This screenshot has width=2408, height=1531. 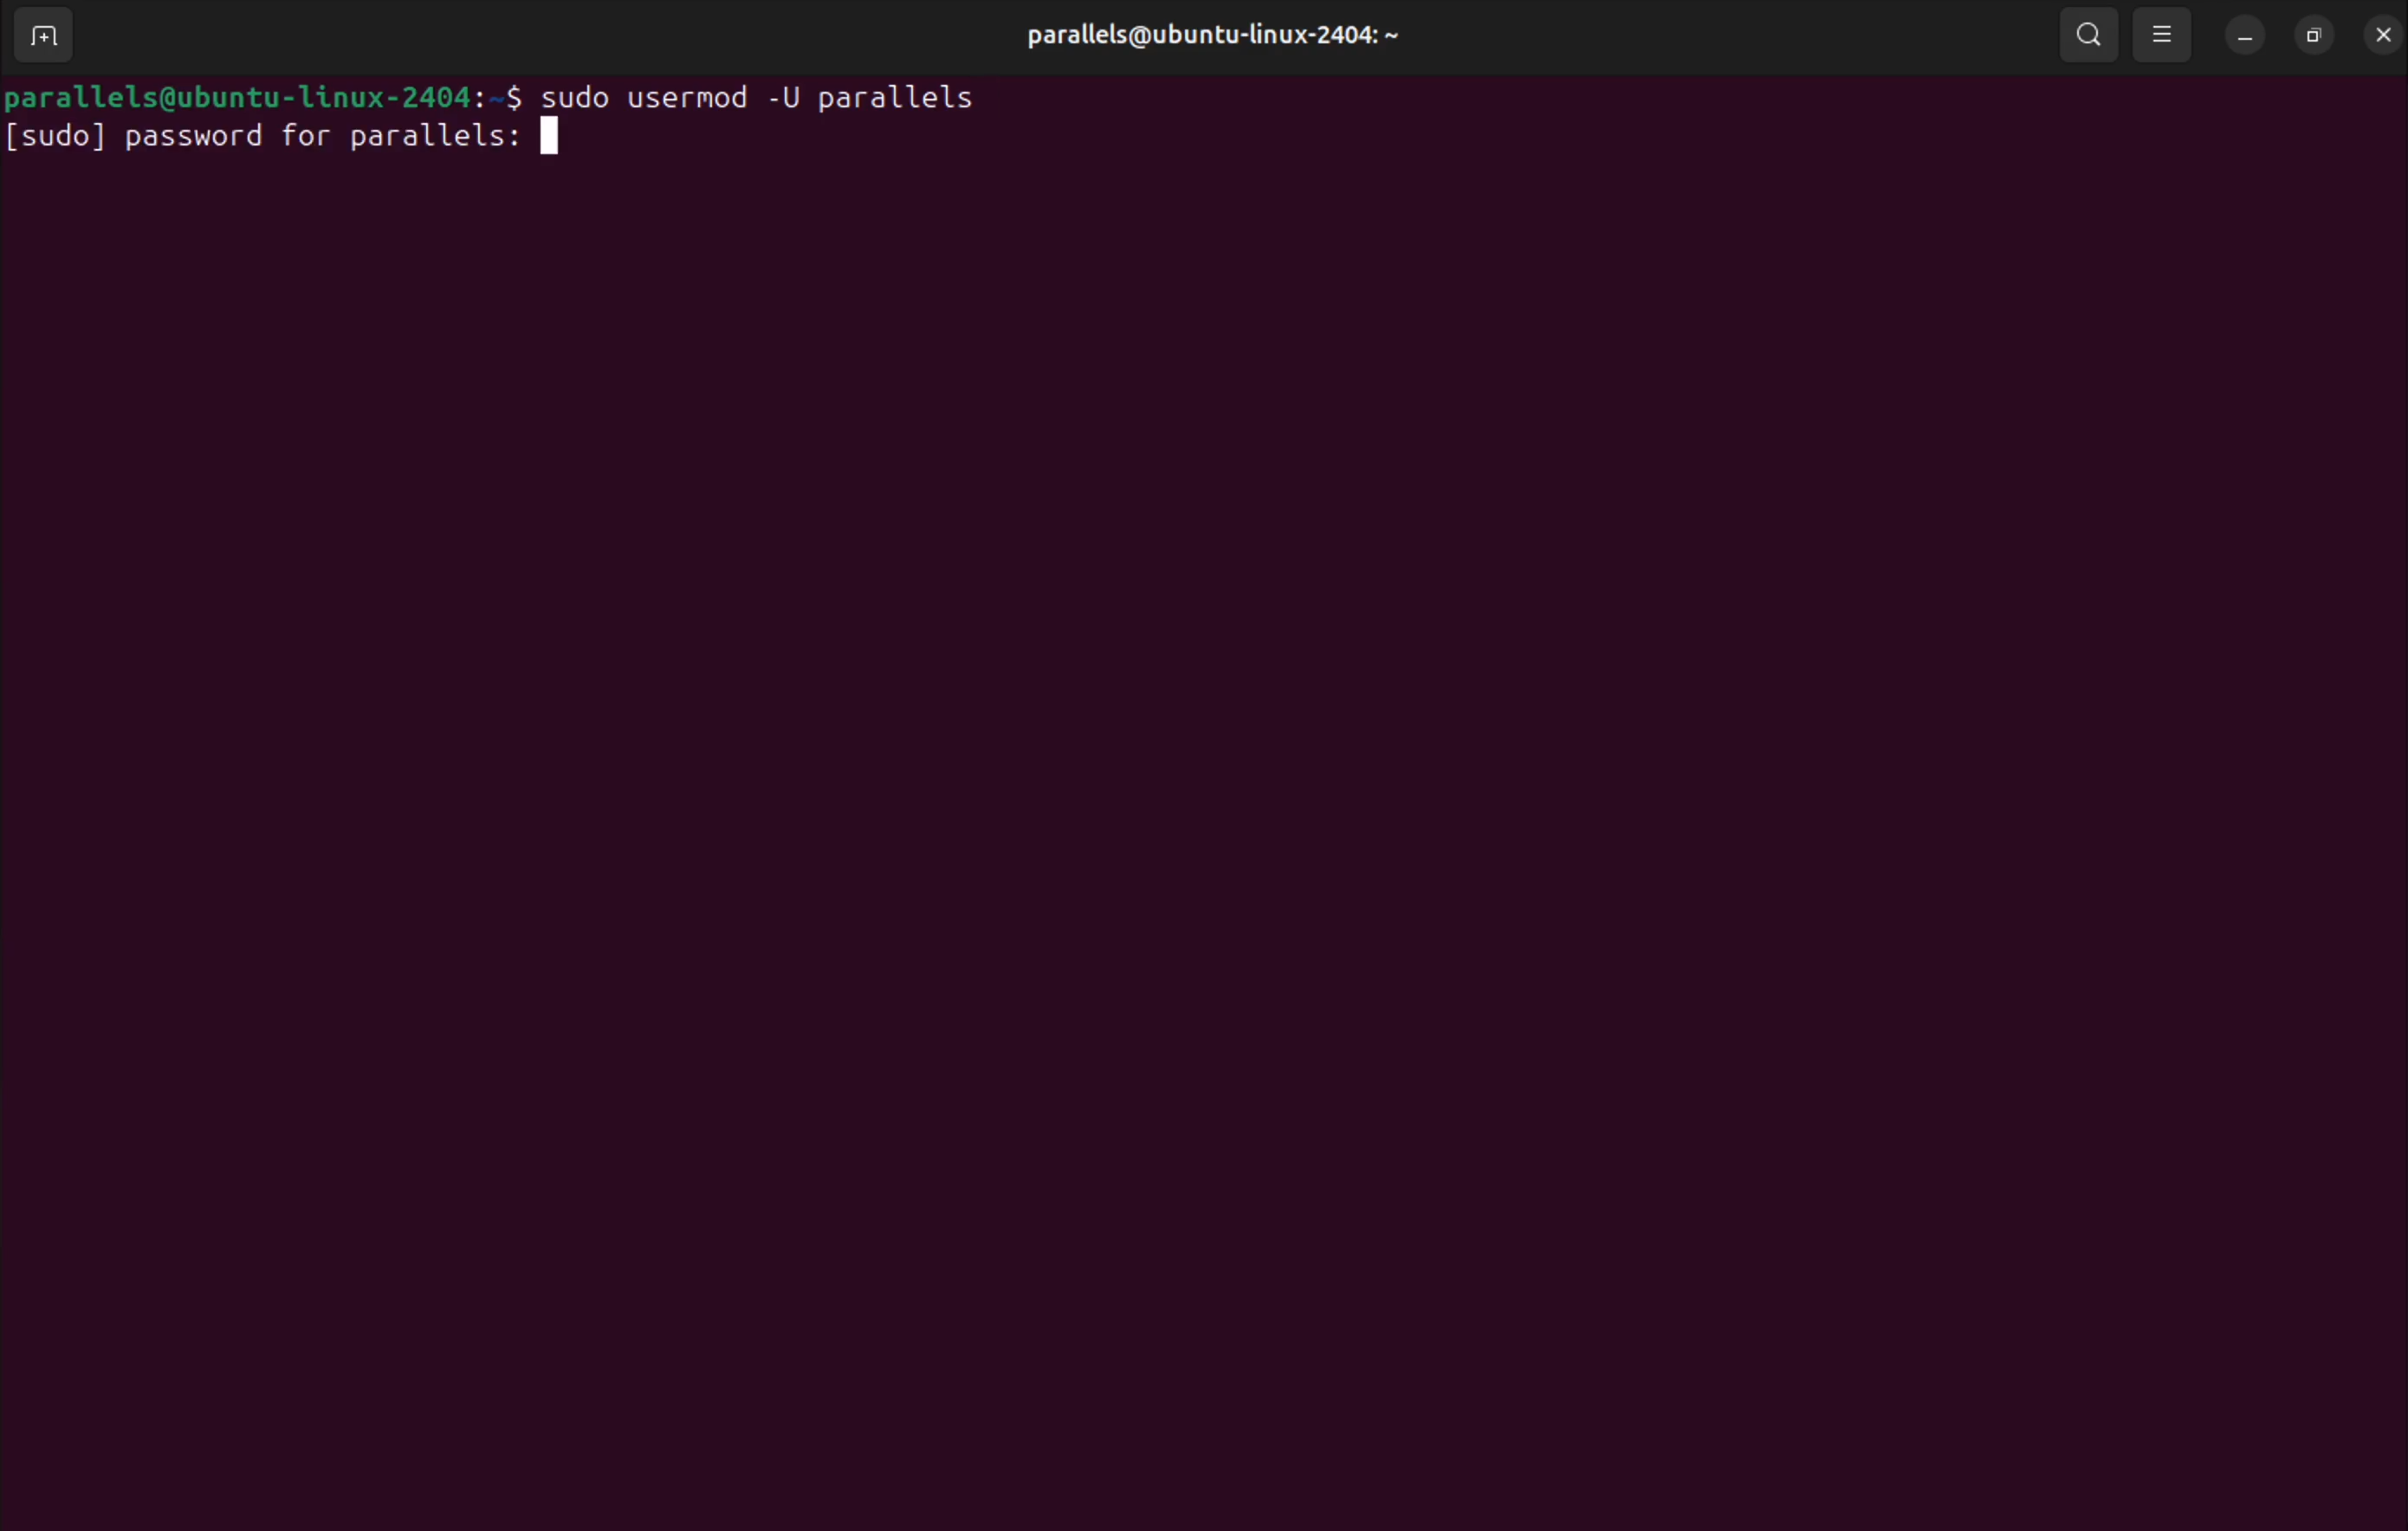 I want to click on add terminal window, so click(x=52, y=37).